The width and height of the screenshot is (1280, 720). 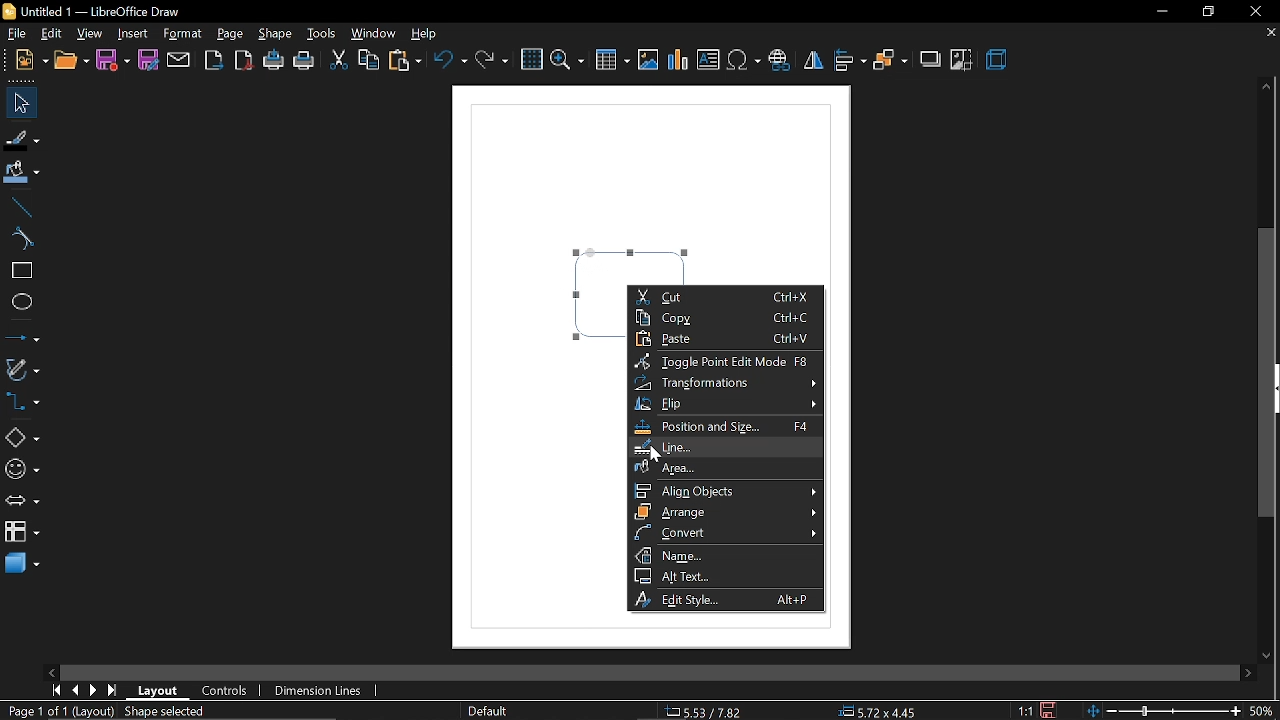 I want to click on connectors, so click(x=21, y=401).